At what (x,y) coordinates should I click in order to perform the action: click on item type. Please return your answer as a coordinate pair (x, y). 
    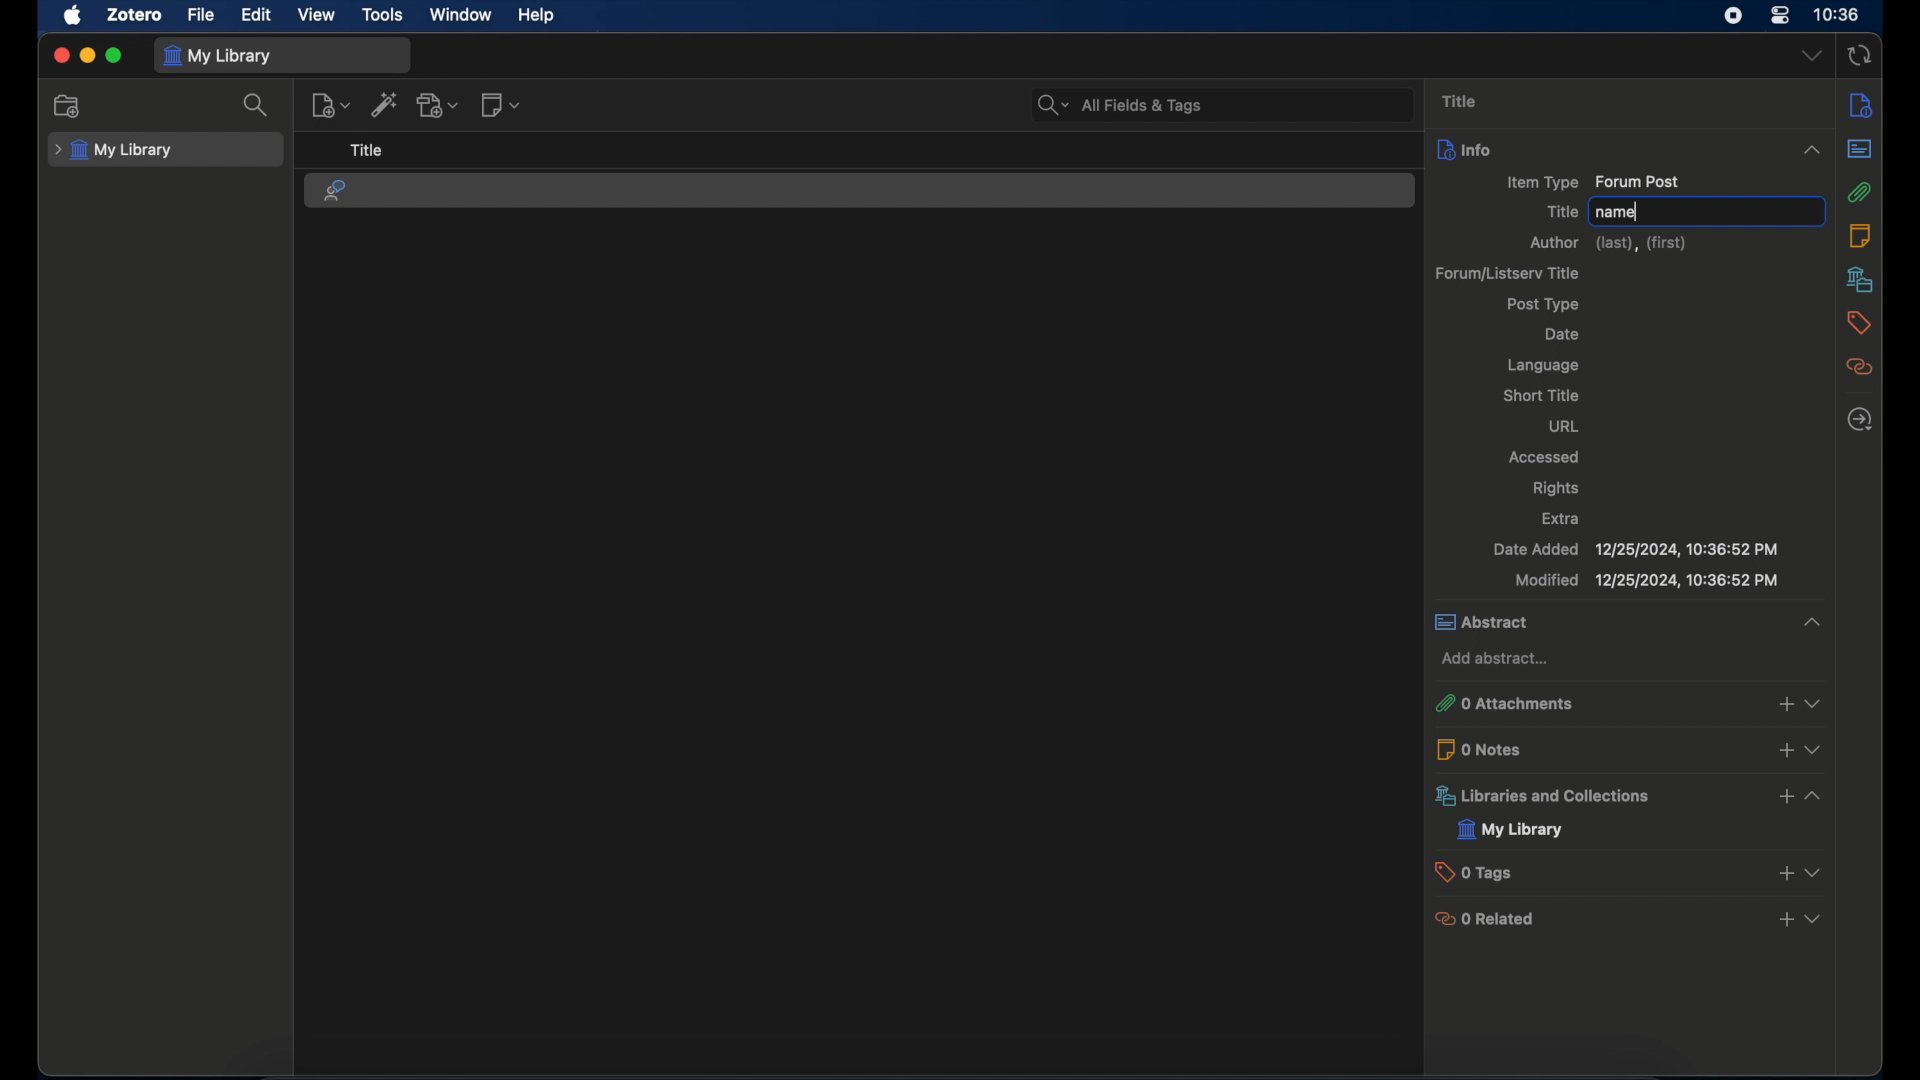
    Looking at the image, I should click on (1596, 183).